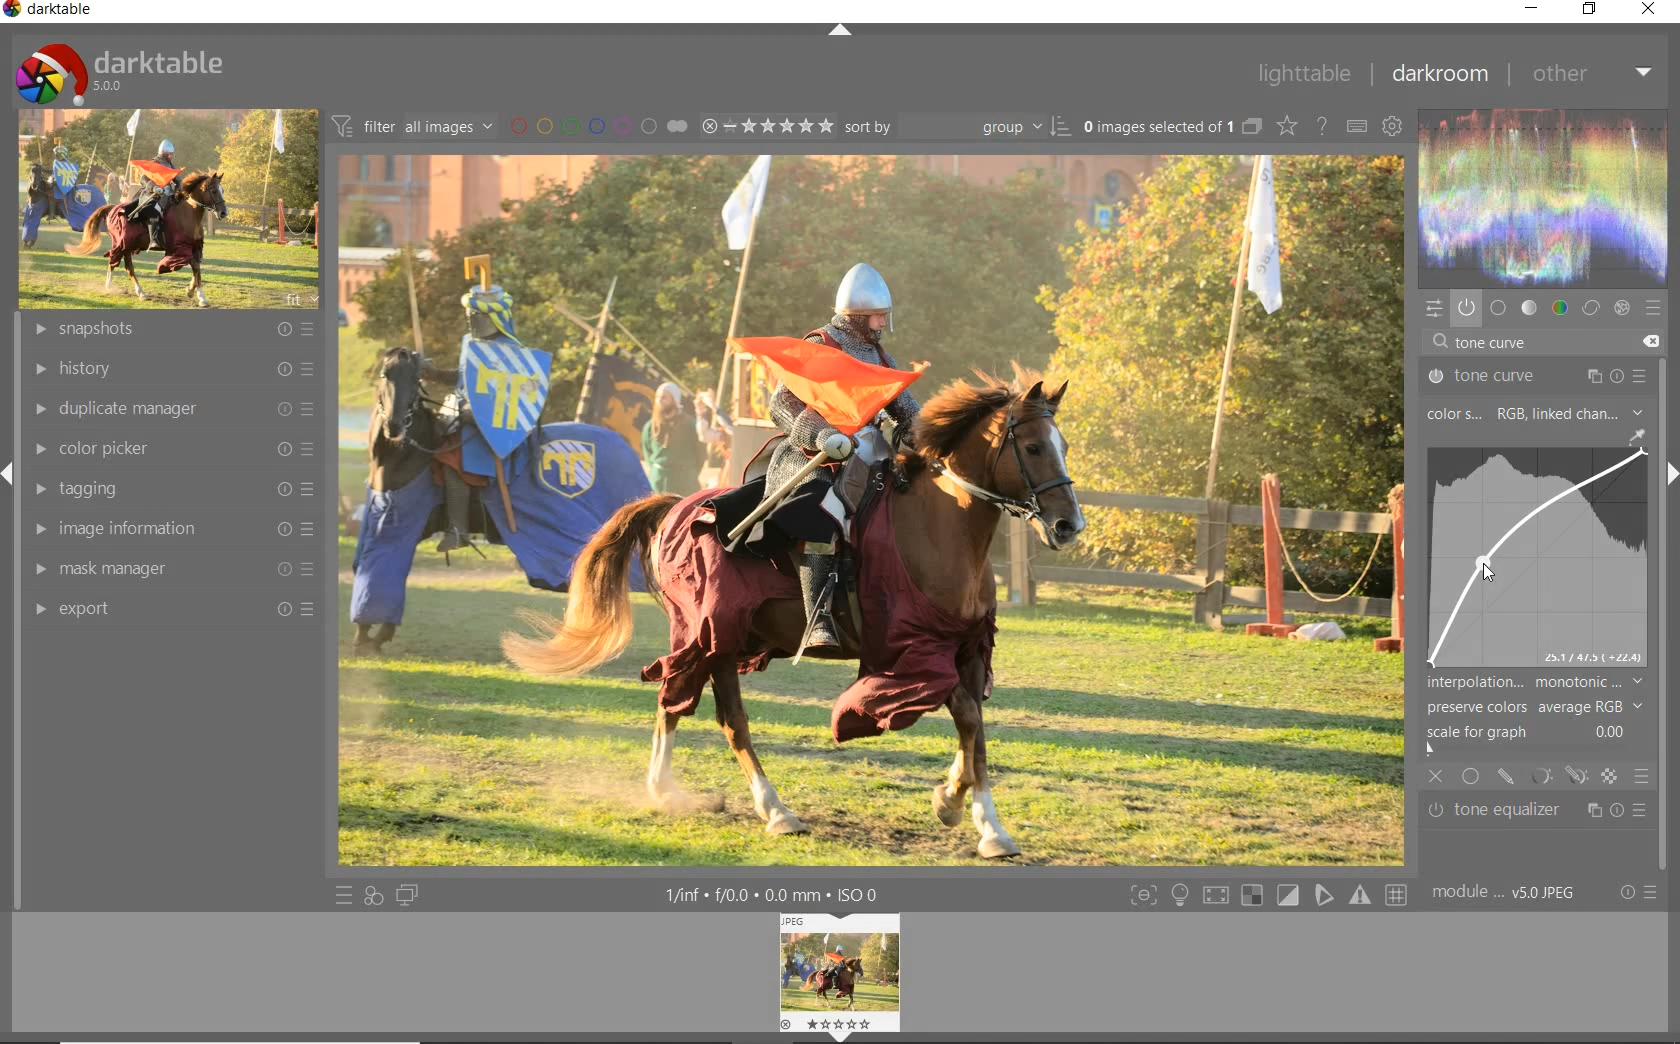  What do you see at coordinates (164, 210) in the screenshot?
I see `image` at bounding box center [164, 210].